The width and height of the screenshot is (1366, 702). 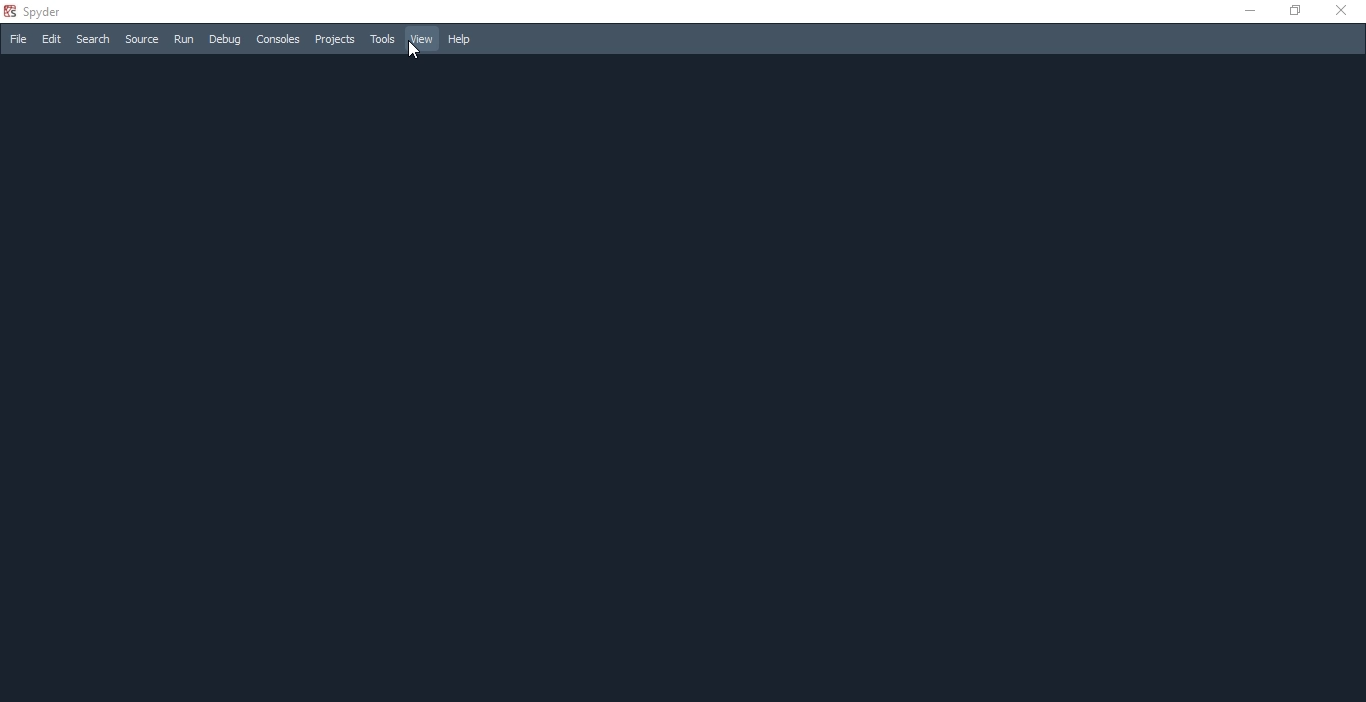 I want to click on Debug, so click(x=225, y=40).